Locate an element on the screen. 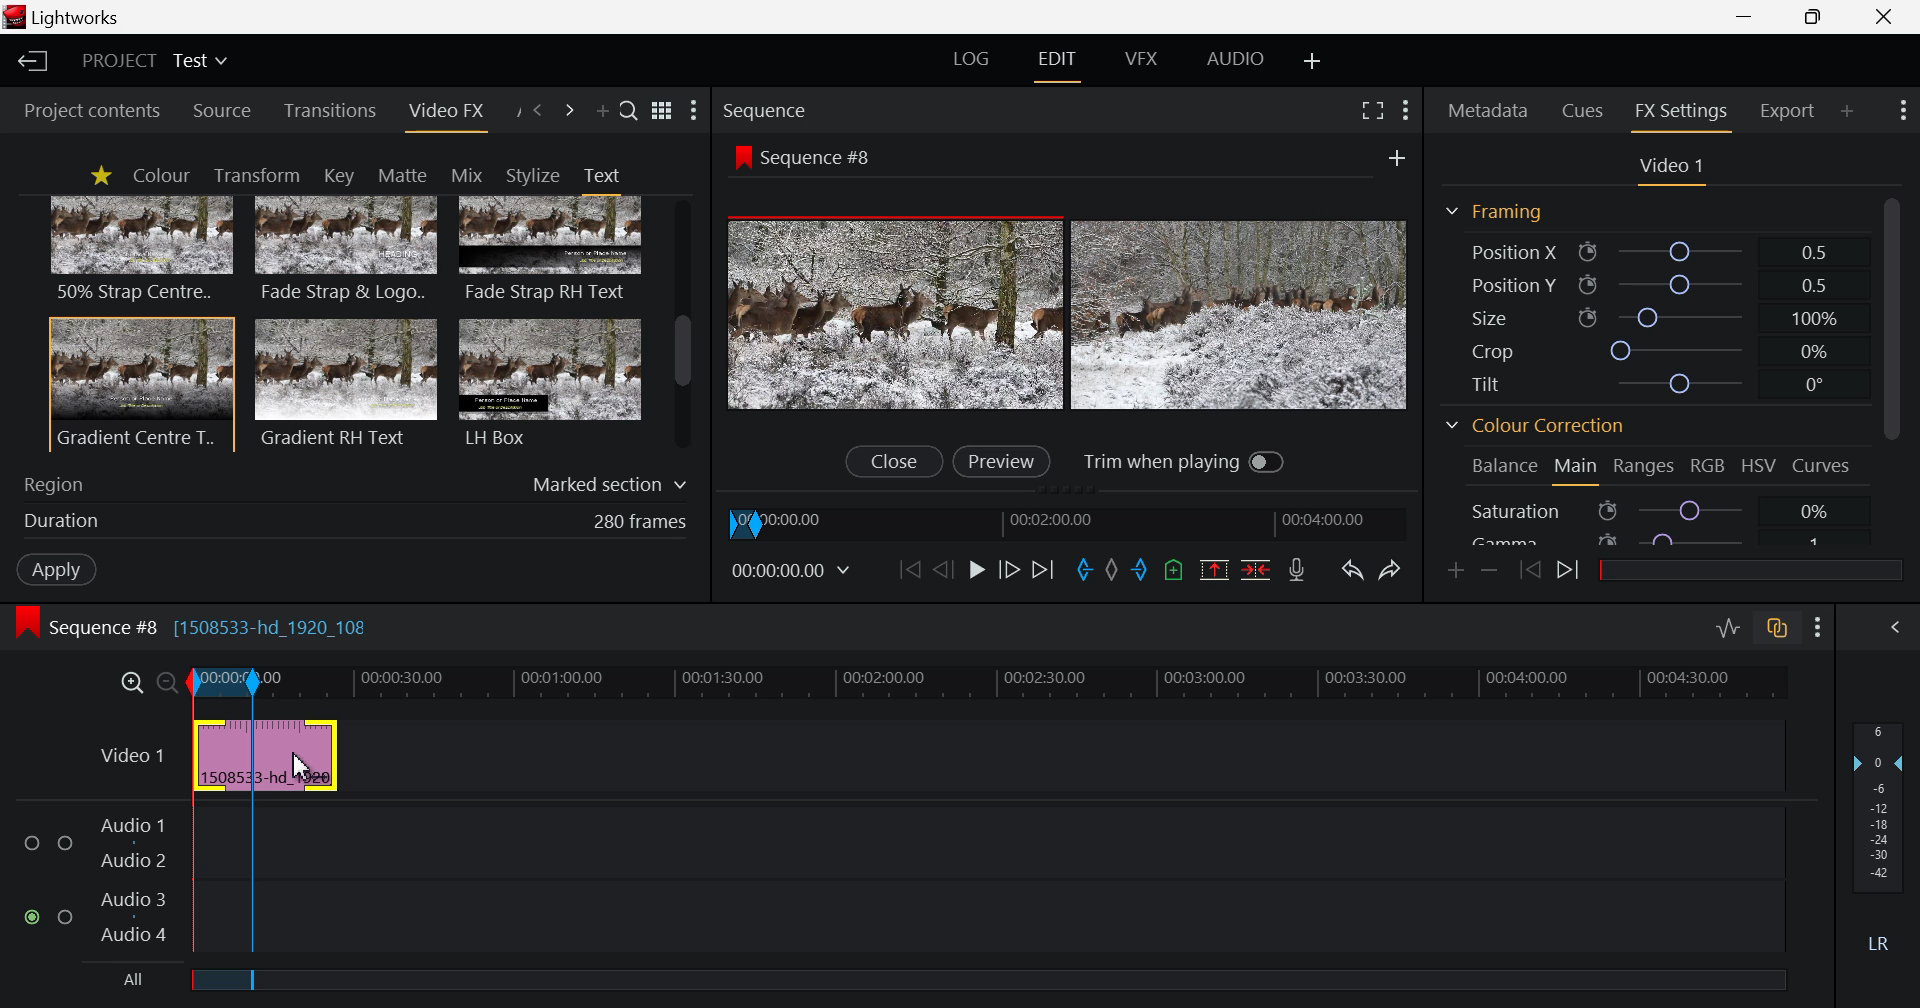 The height and width of the screenshot is (1008, 1920). Toggle auto track sync is located at coordinates (1780, 631).